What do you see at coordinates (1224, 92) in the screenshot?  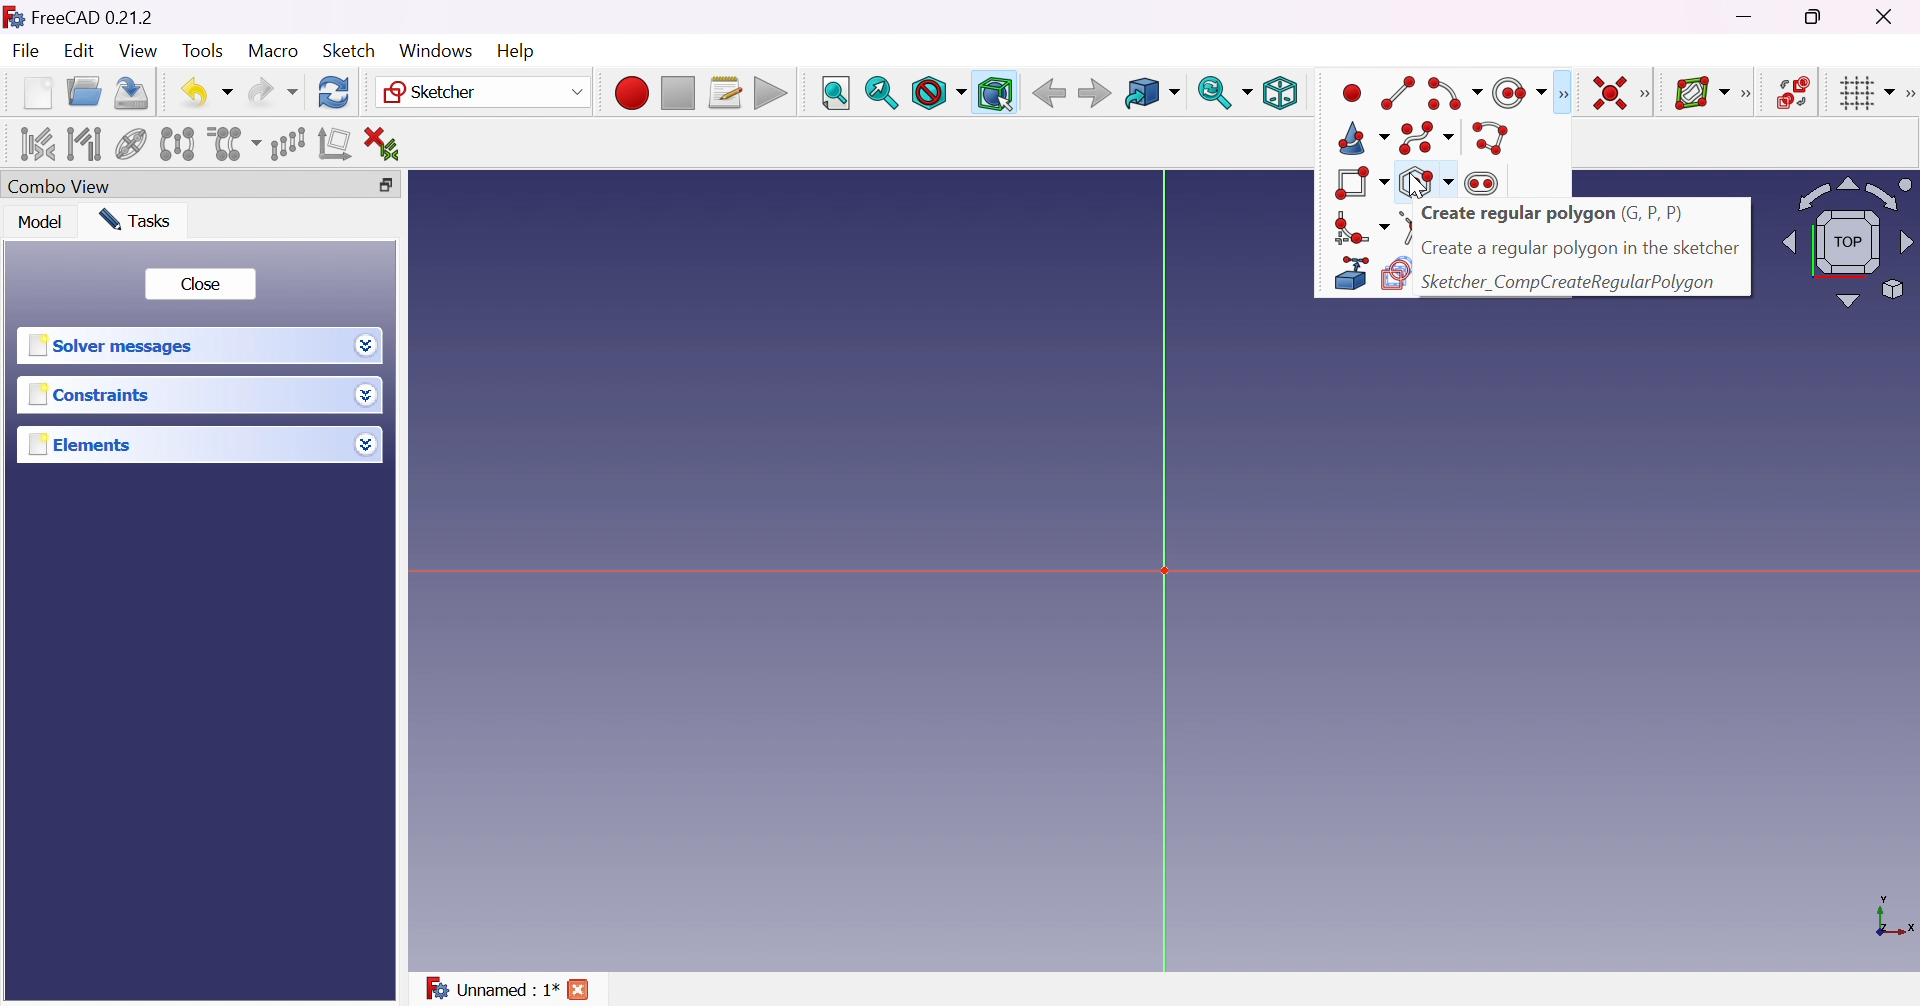 I see `Sync` at bounding box center [1224, 92].